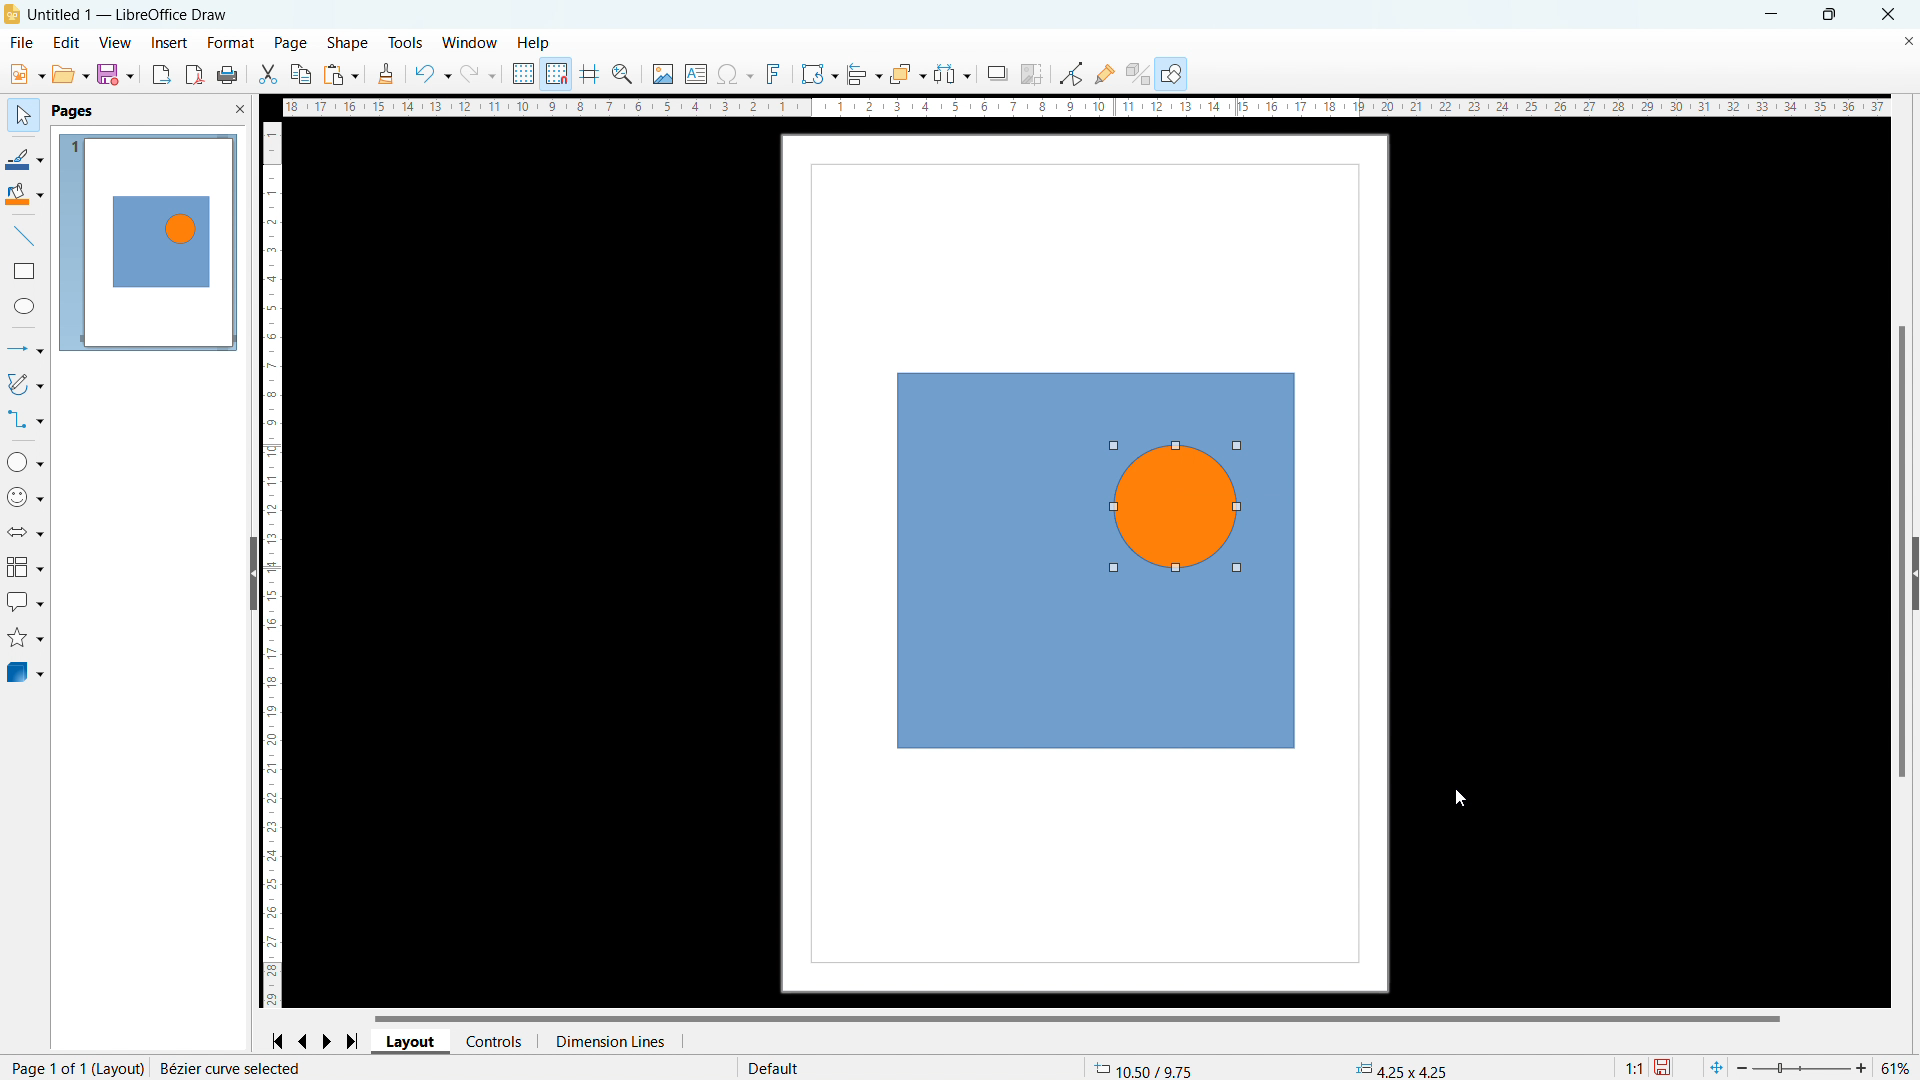 The image size is (1920, 1080). Describe the element at coordinates (621, 74) in the screenshot. I see `xoom snd pan` at that location.